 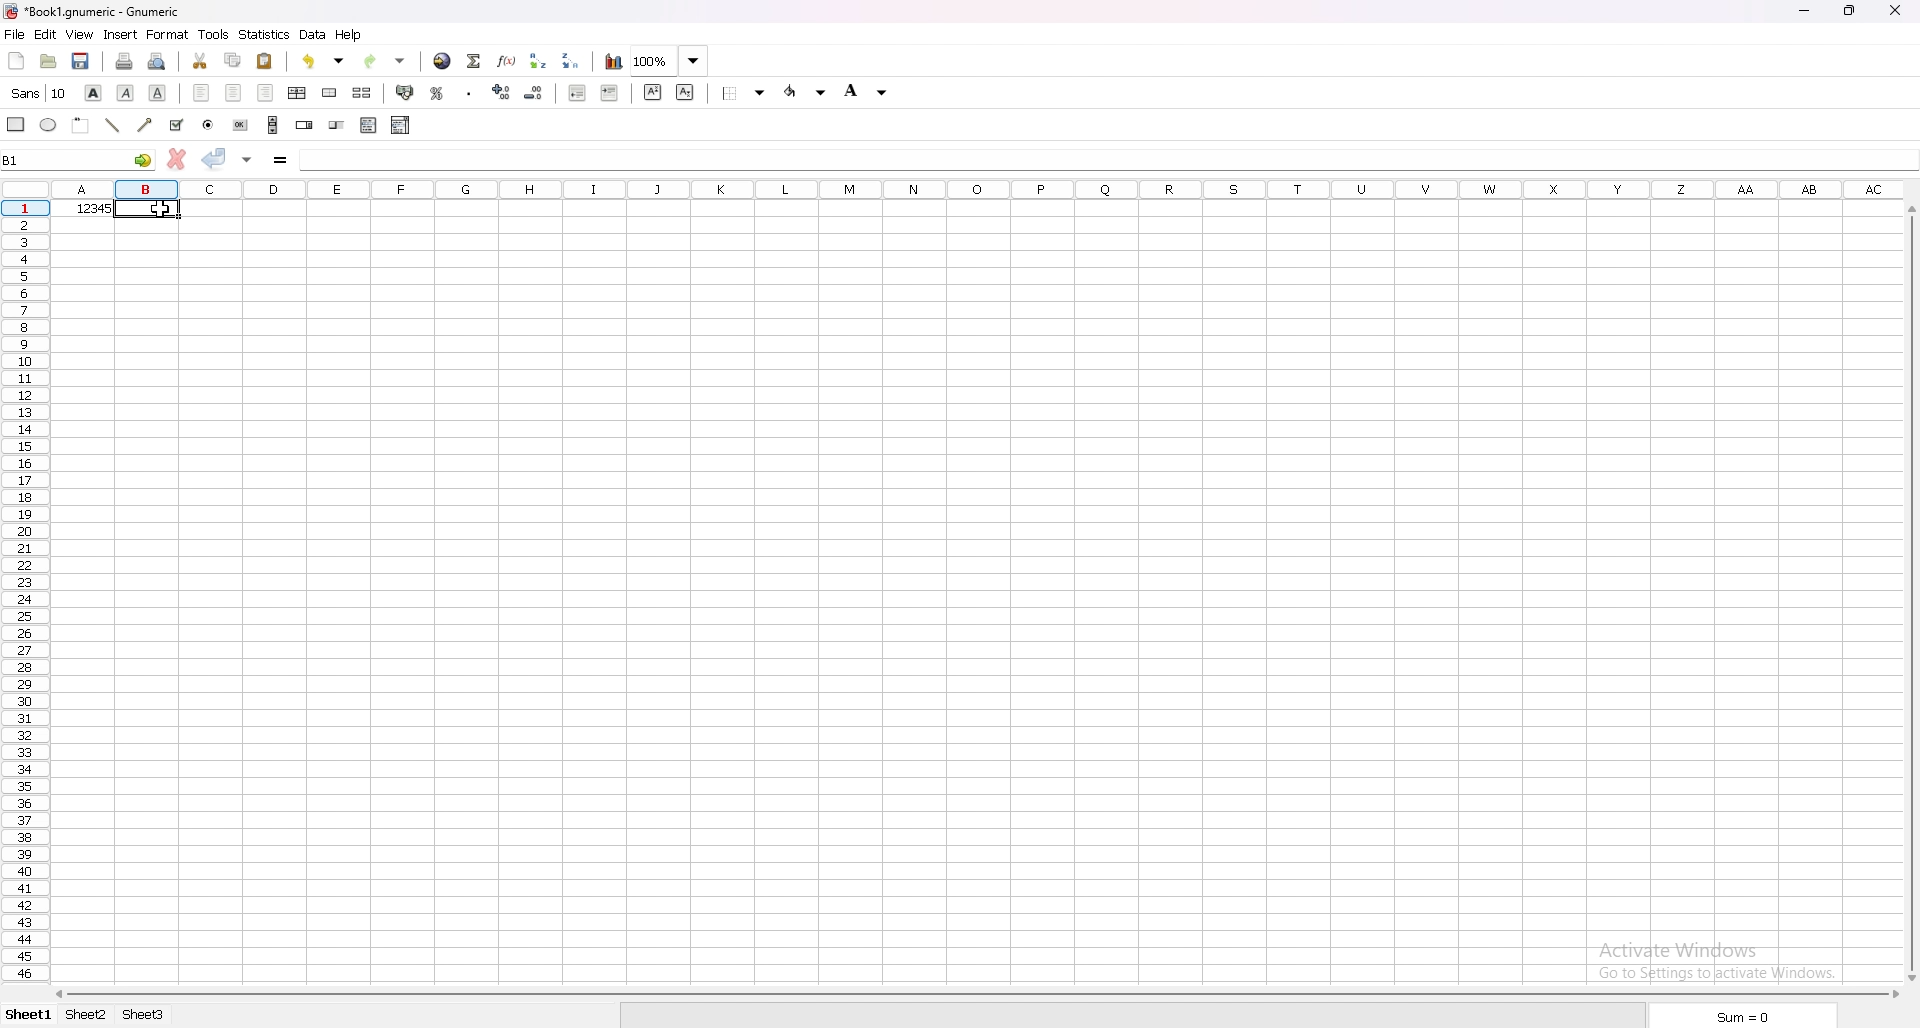 I want to click on list, so click(x=368, y=125).